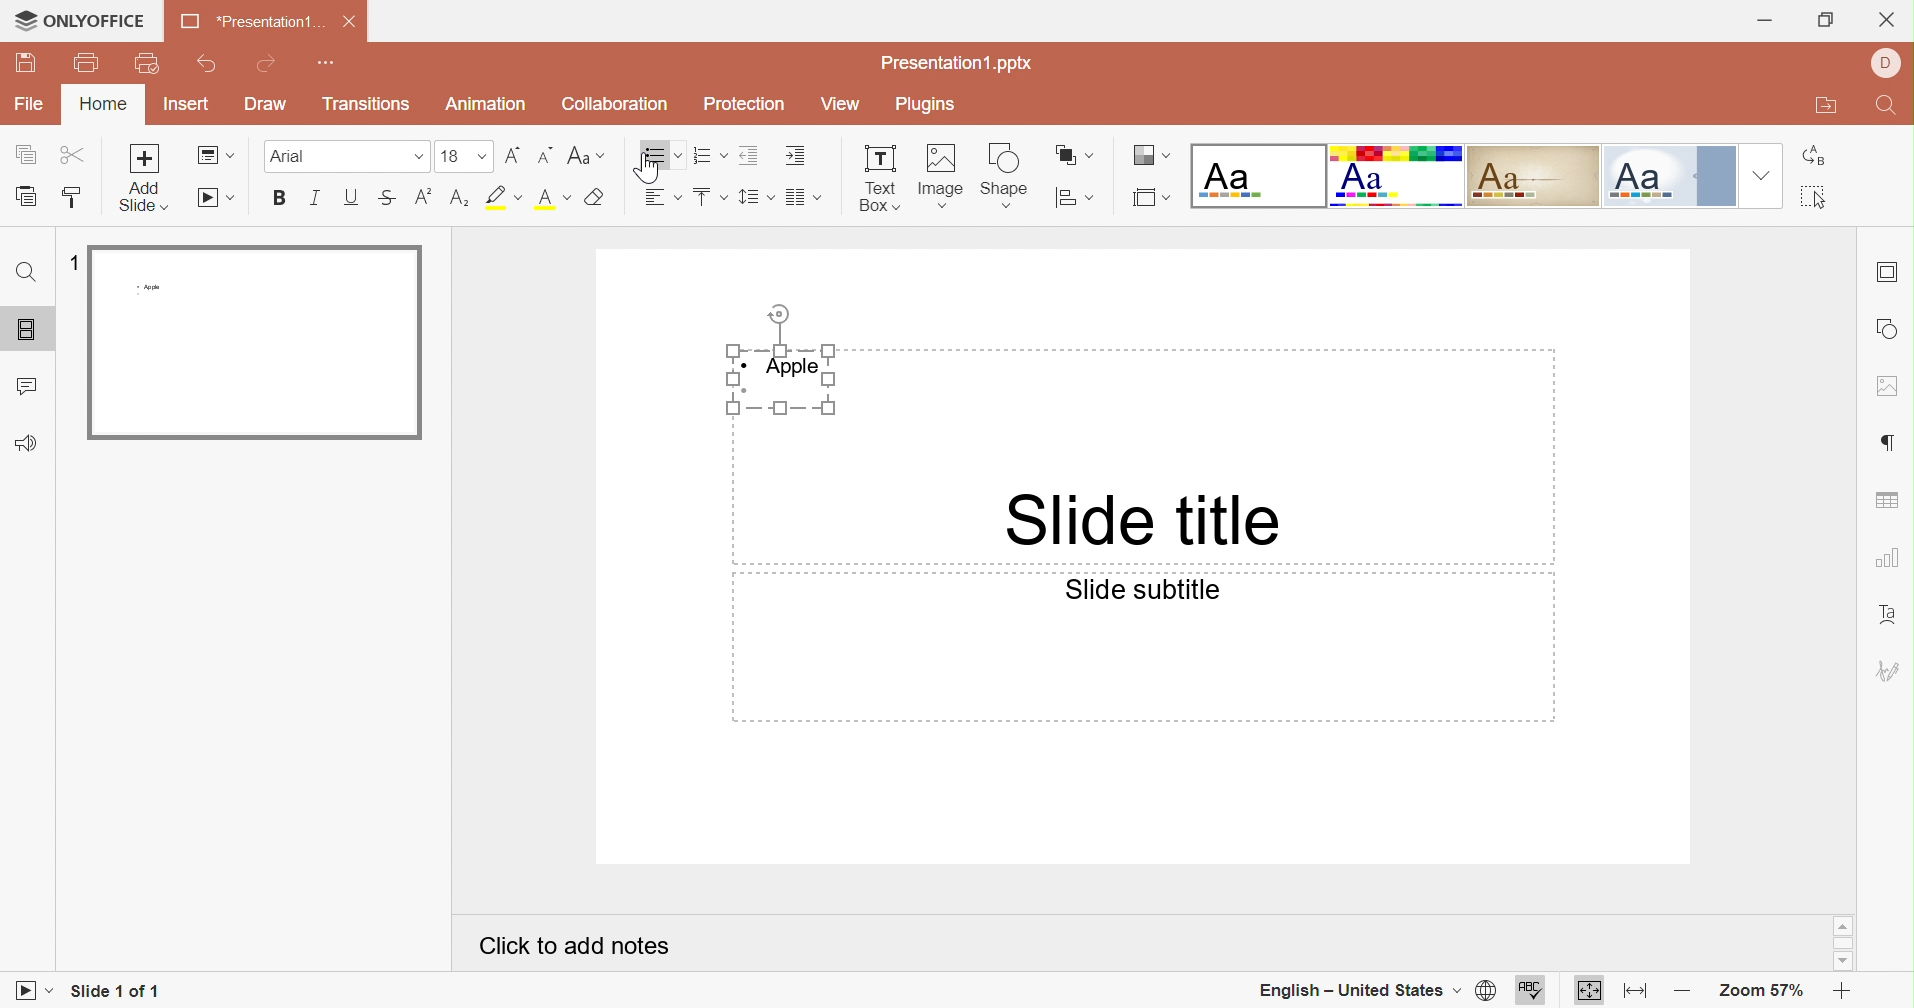 The height and width of the screenshot is (1008, 1914). Describe the element at coordinates (838, 101) in the screenshot. I see `View` at that location.